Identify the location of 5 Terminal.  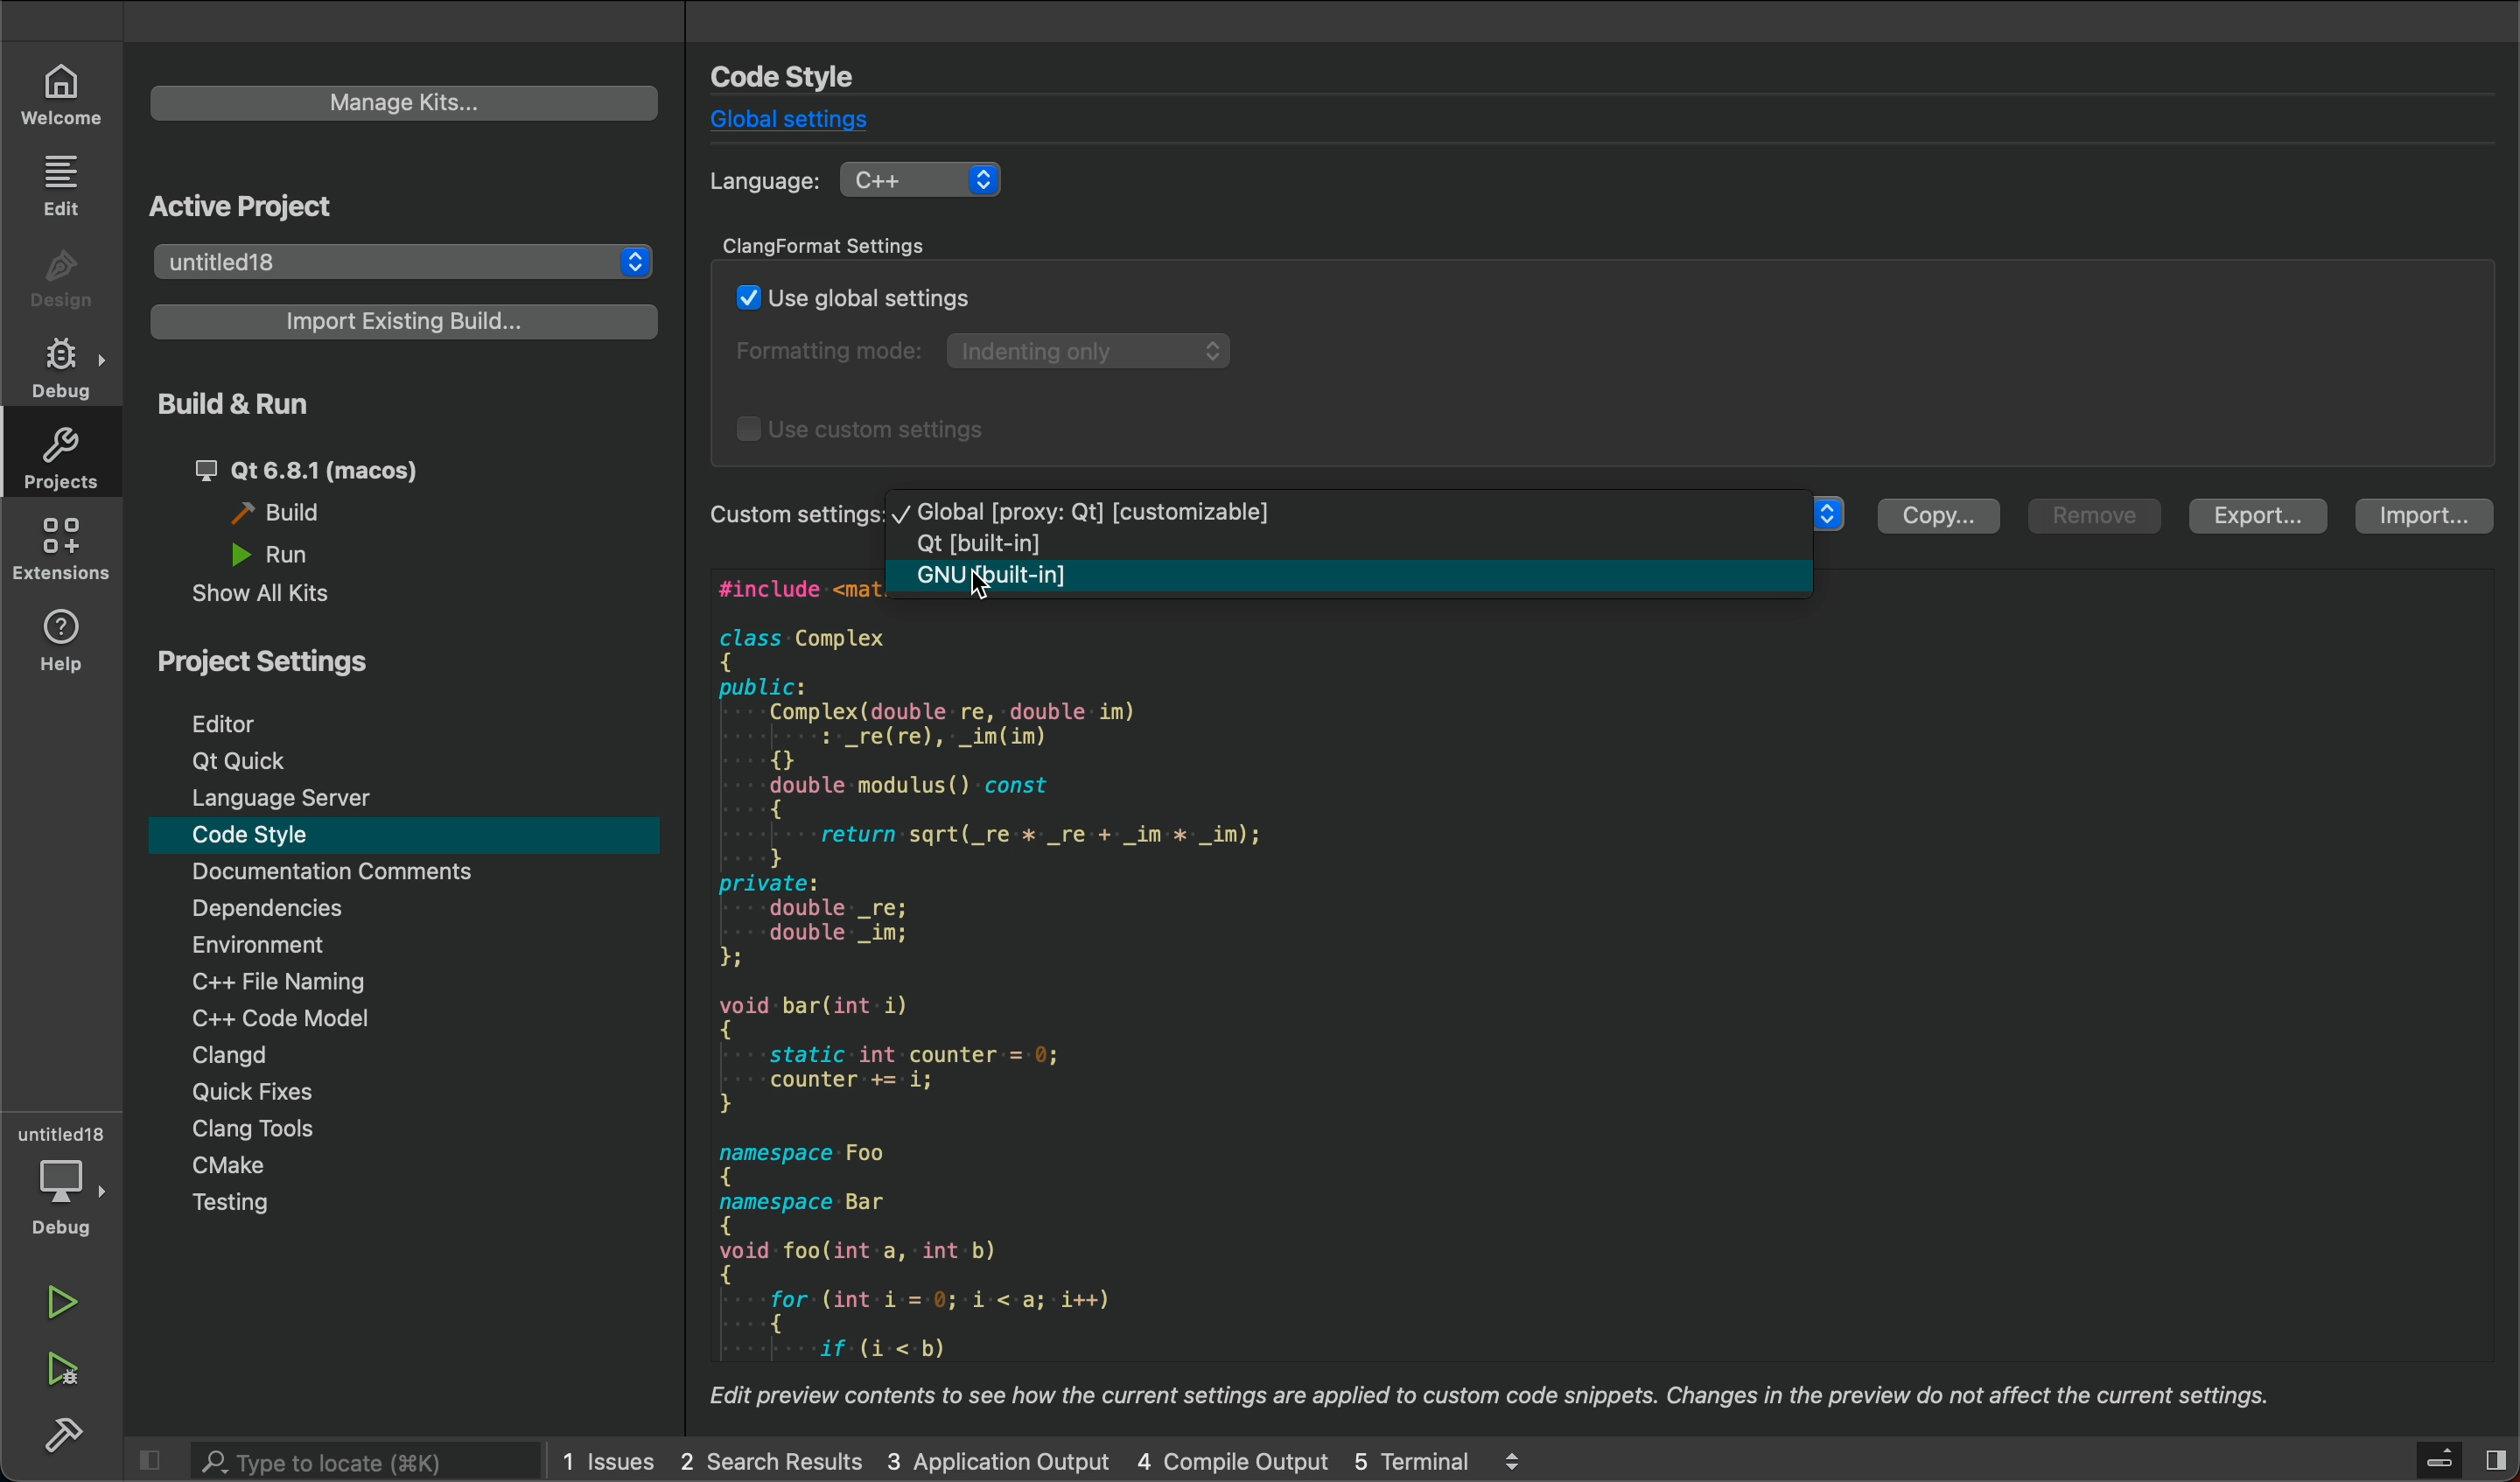
(1410, 1458).